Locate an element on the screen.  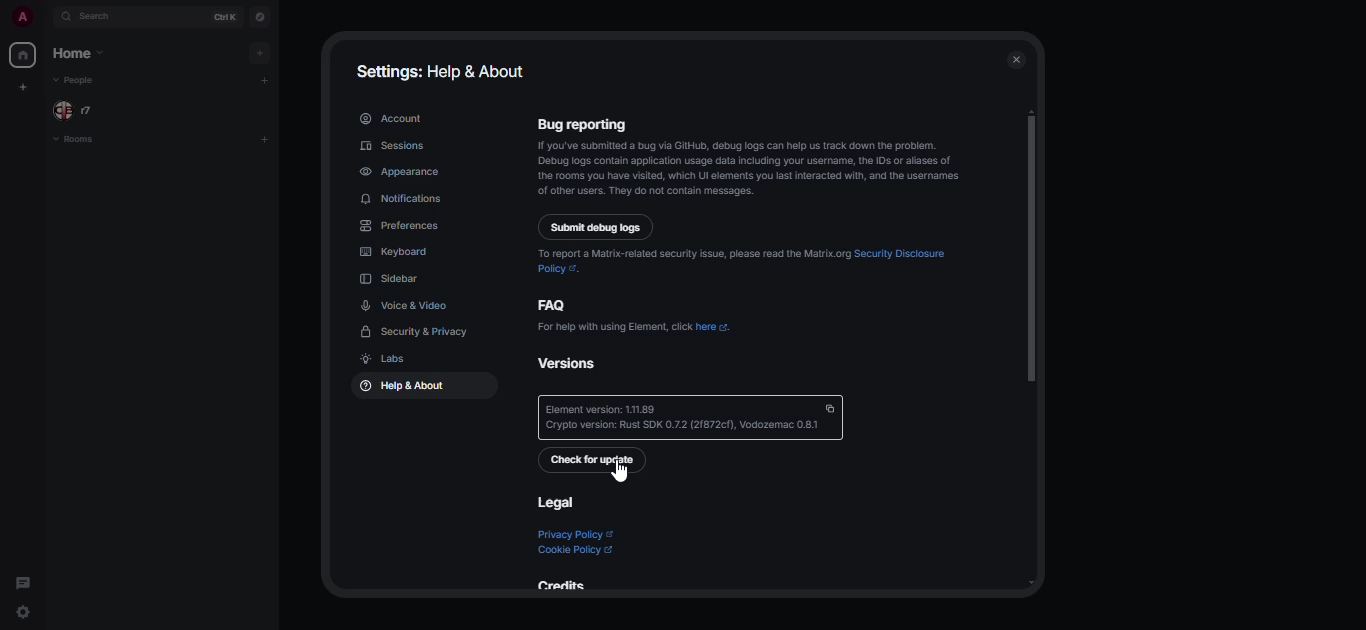
cookie policy is located at coordinates (577, 550).